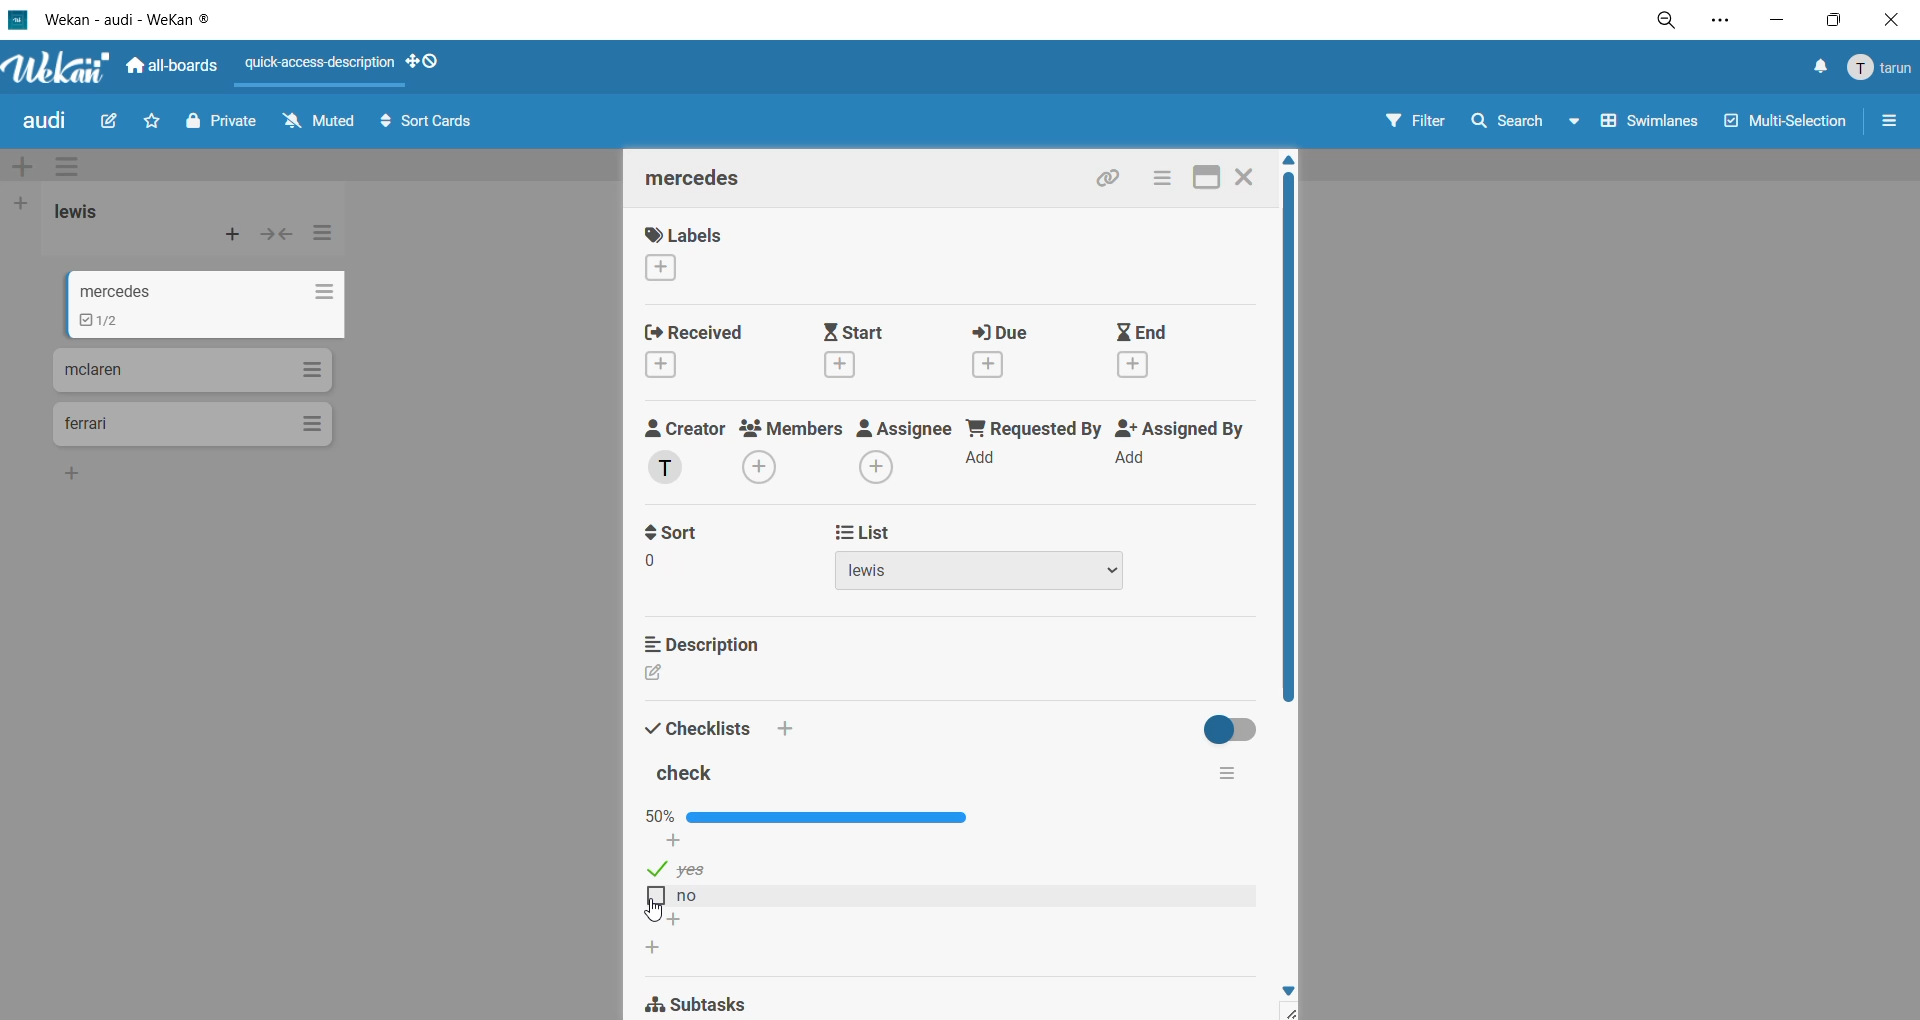  What do you see at coordinates (100, 214) in the screenshot?
I see `list title` at bounding box center [100, 214].